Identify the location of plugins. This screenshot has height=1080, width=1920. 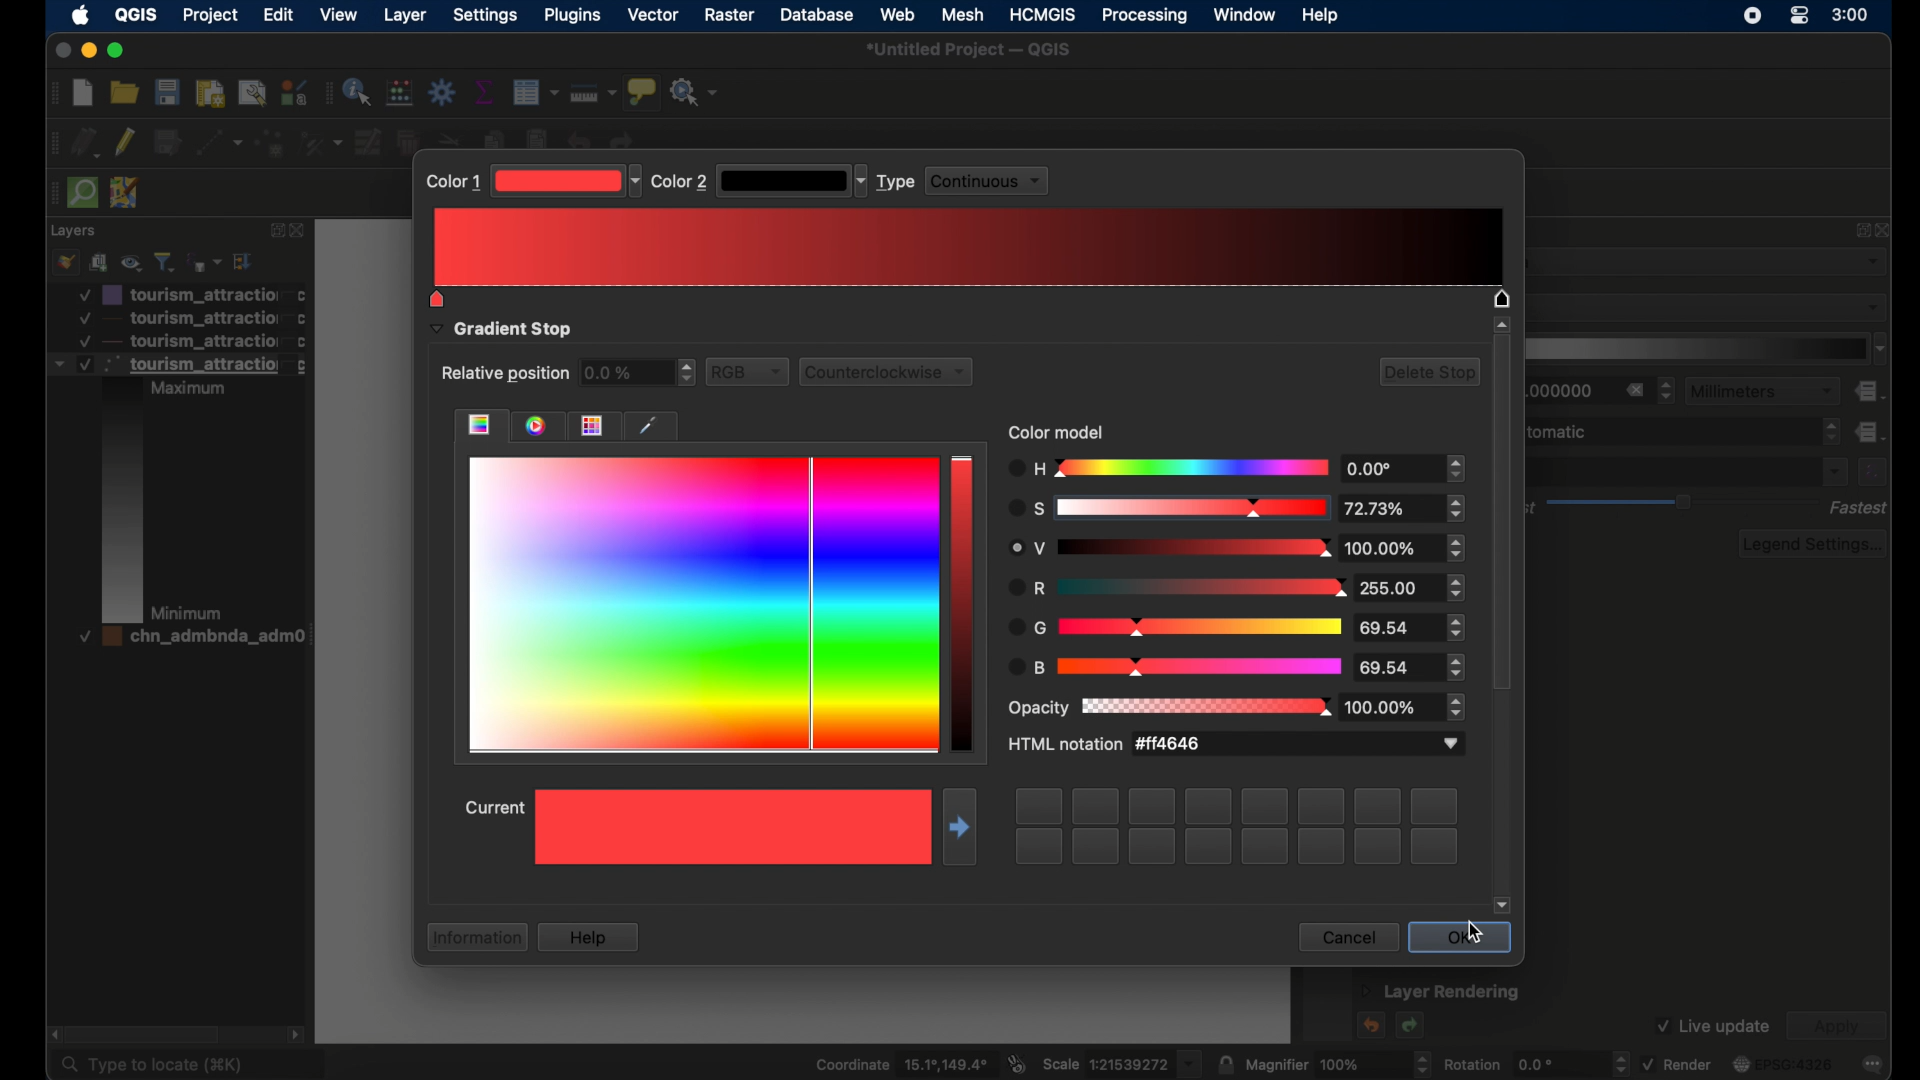
(573, 17).